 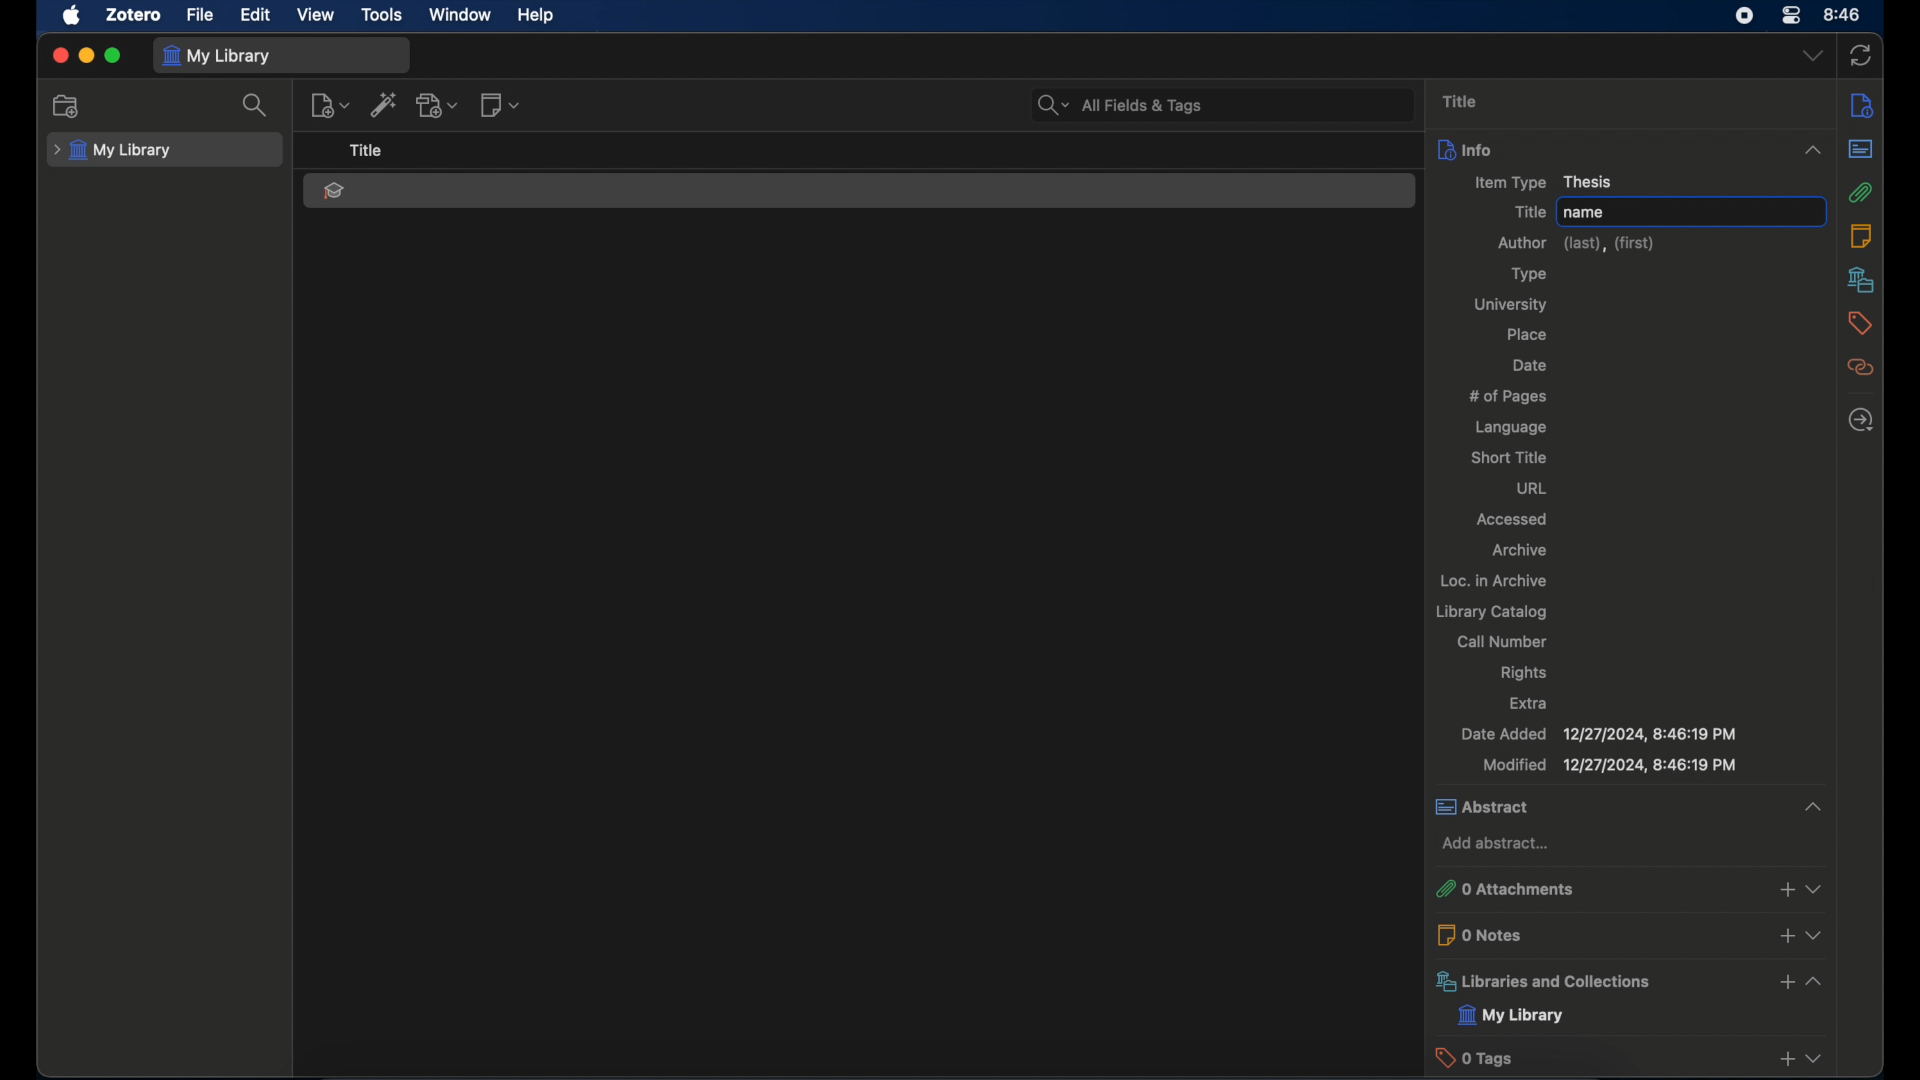 What do you see at coordinates (134, 15) in the screenshot?
I see `zotero` at bounding box center [134, 15].